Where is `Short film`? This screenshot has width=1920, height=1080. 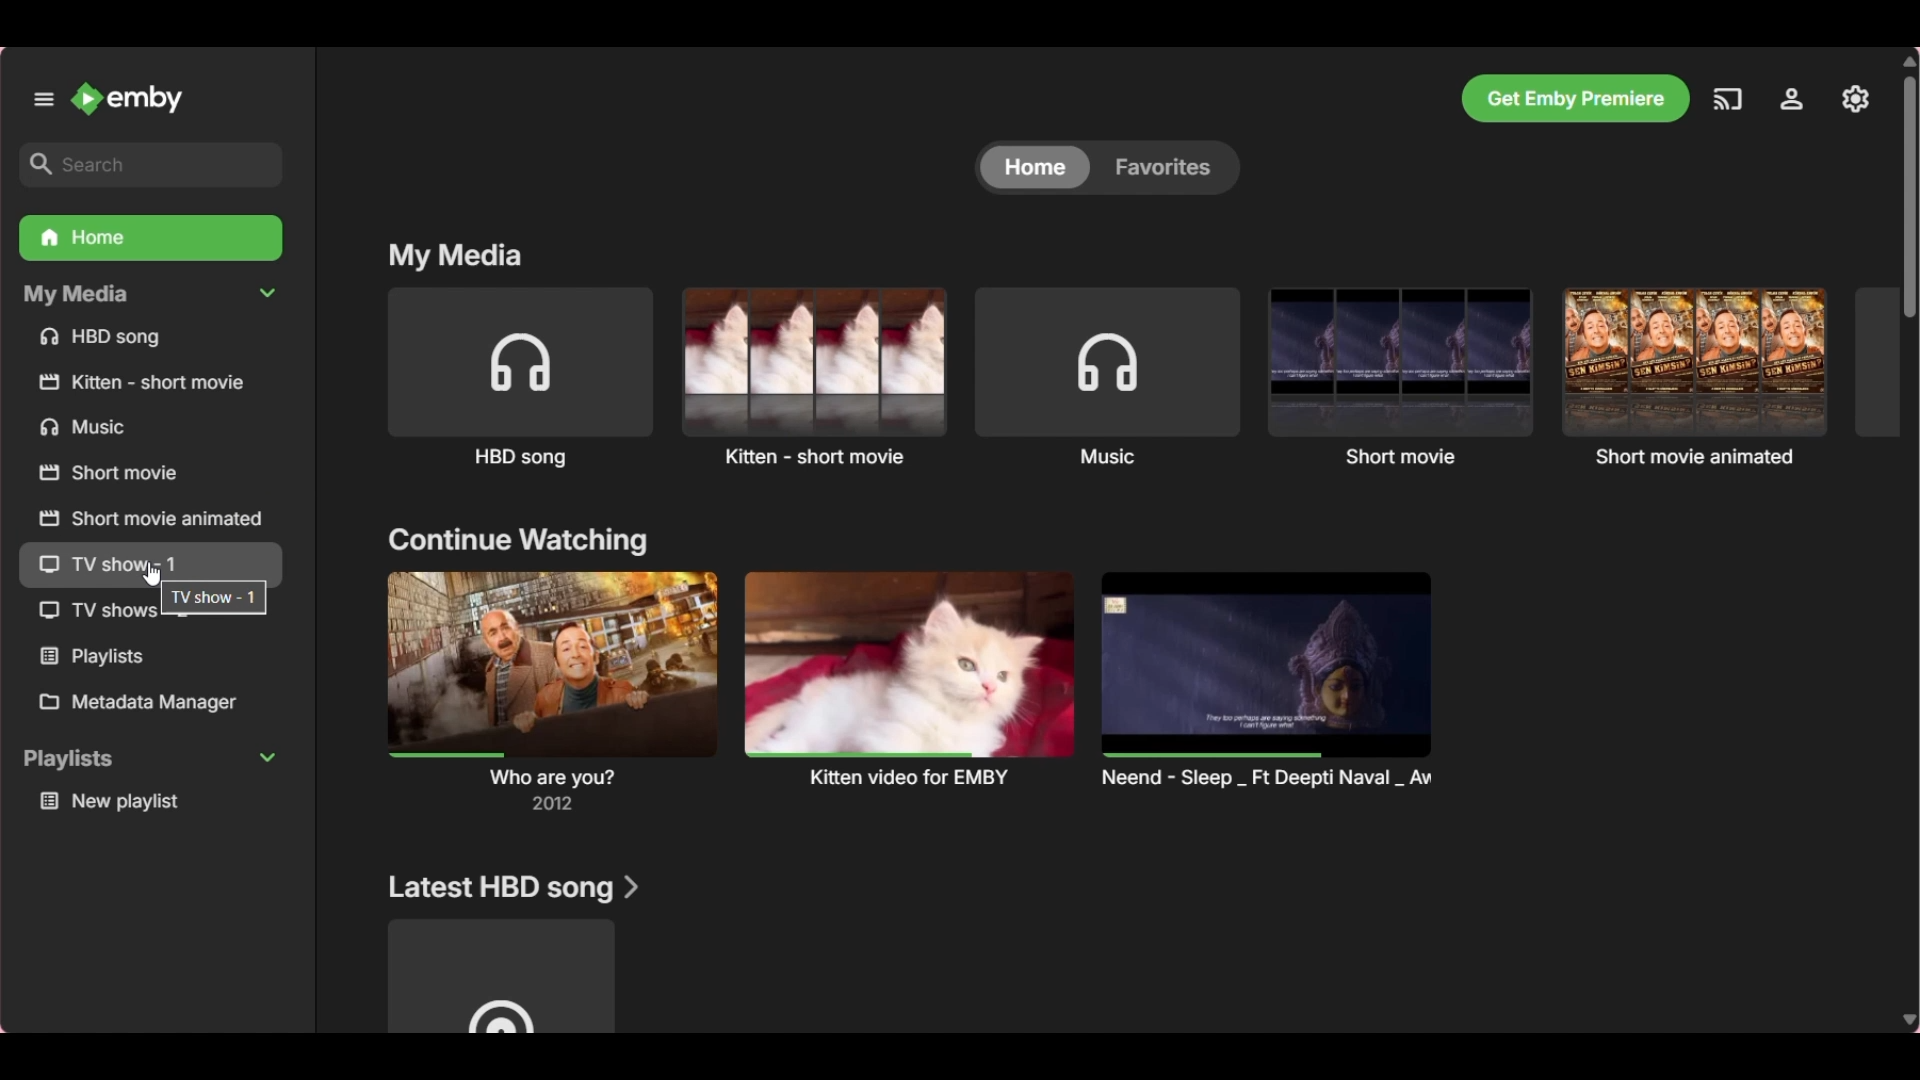 Short film is located at coordinates (814, 377).